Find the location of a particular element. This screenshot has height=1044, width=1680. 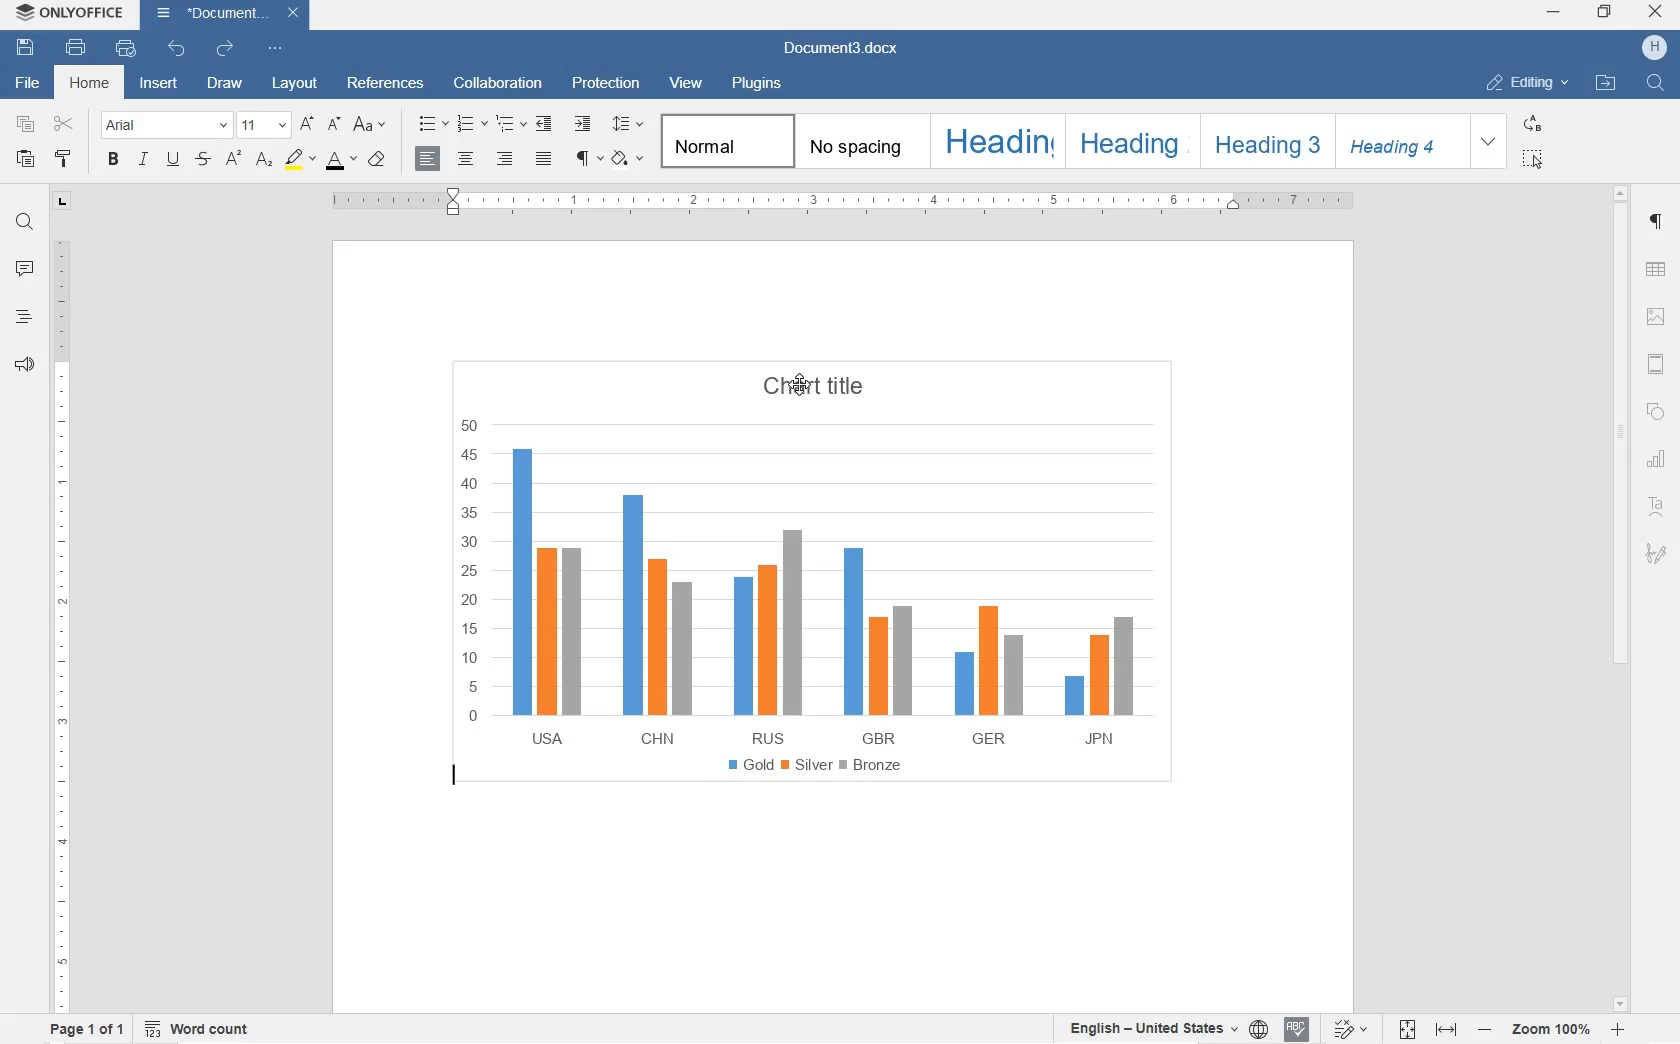

DECREMENT FONT SIZE is located at coordinates (334, 124).